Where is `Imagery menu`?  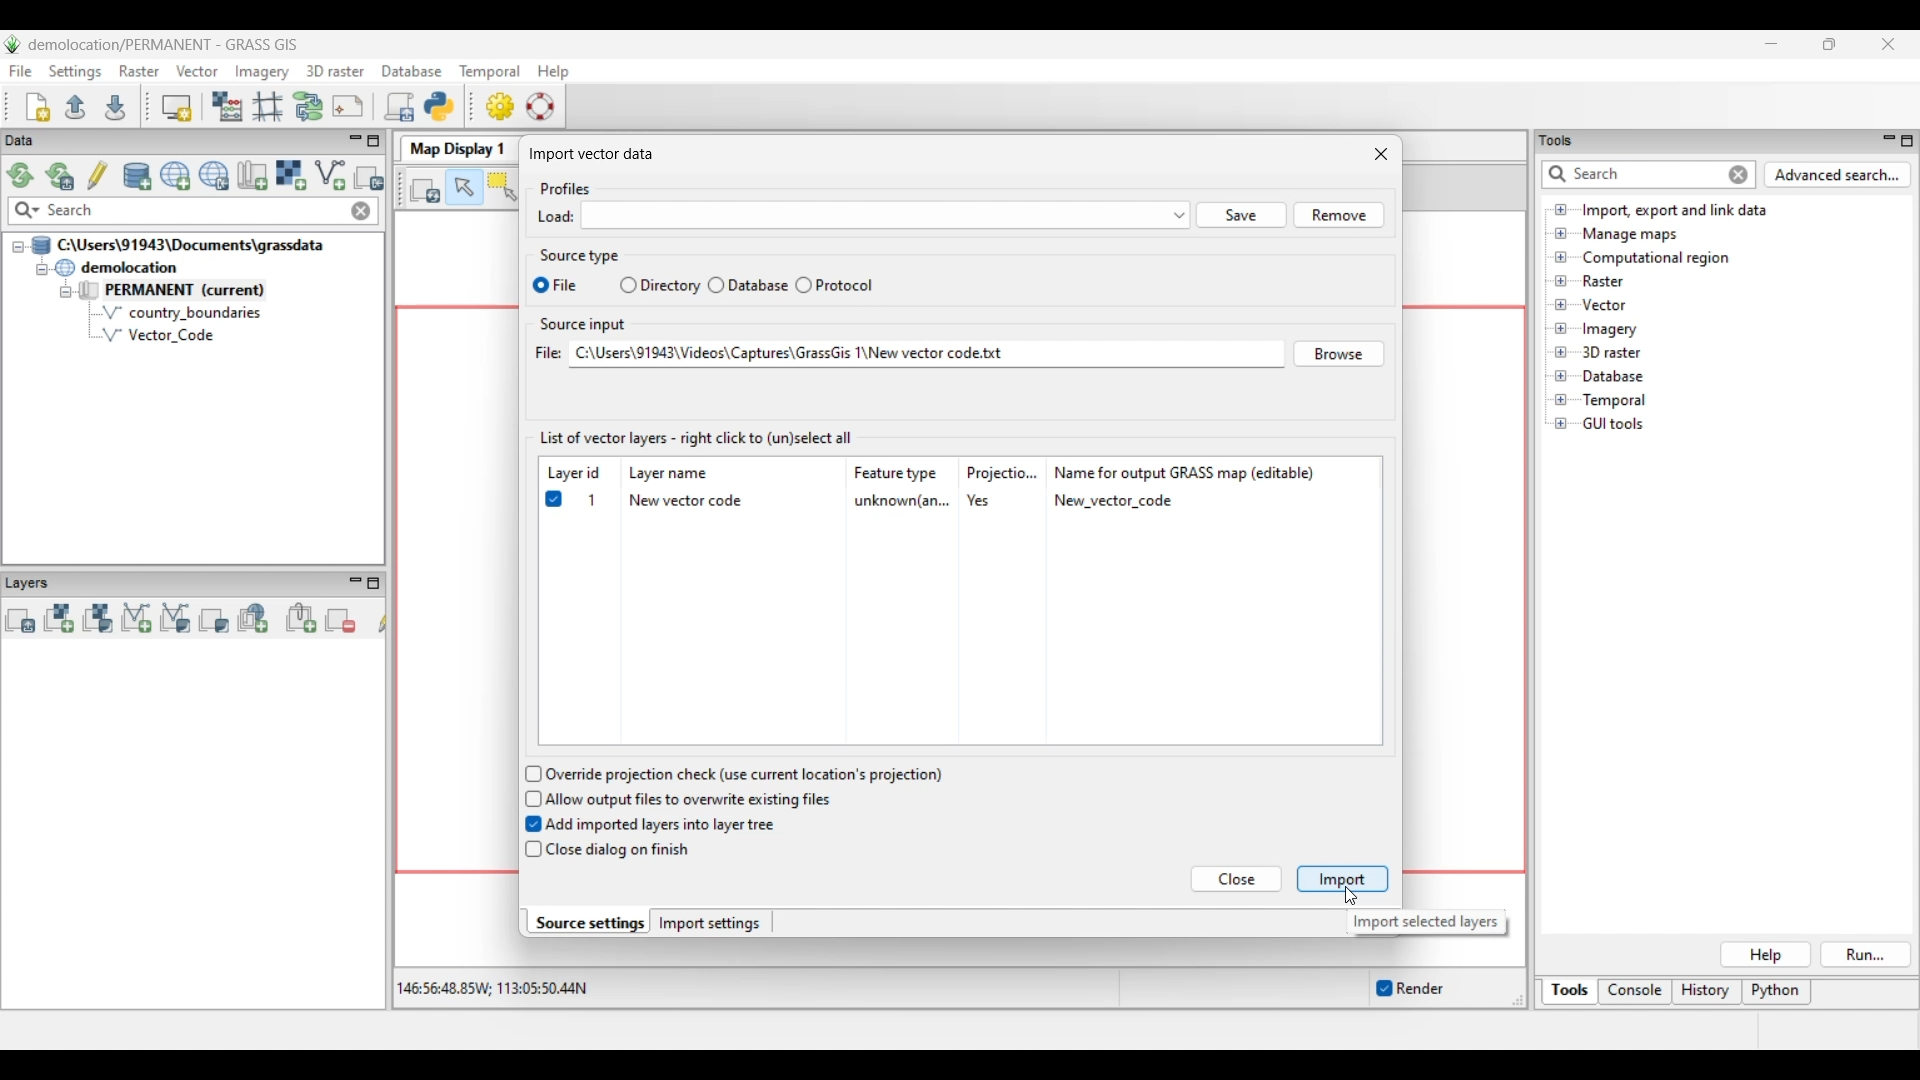 Imagery menu is located at coordinates (263, 72).